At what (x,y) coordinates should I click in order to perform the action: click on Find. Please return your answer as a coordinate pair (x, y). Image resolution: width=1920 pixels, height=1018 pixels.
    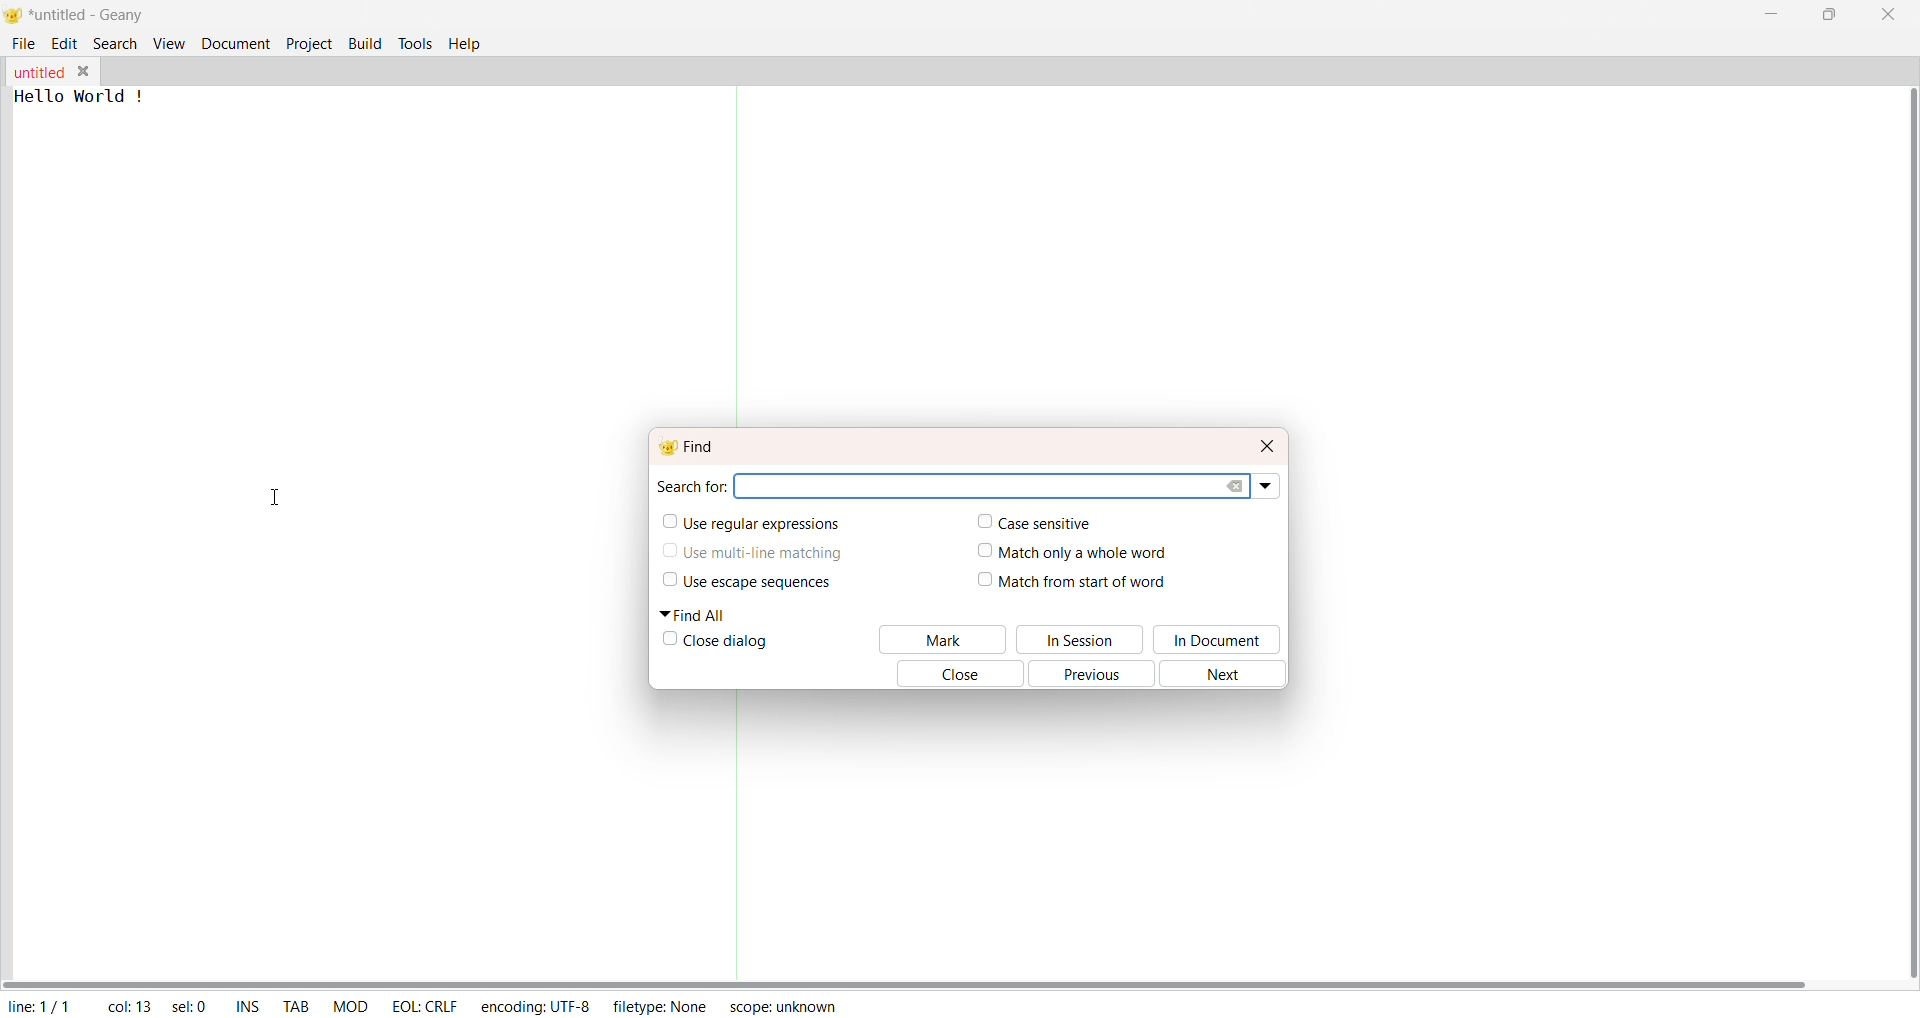
    Looking at the image, I should click on (695, 444).